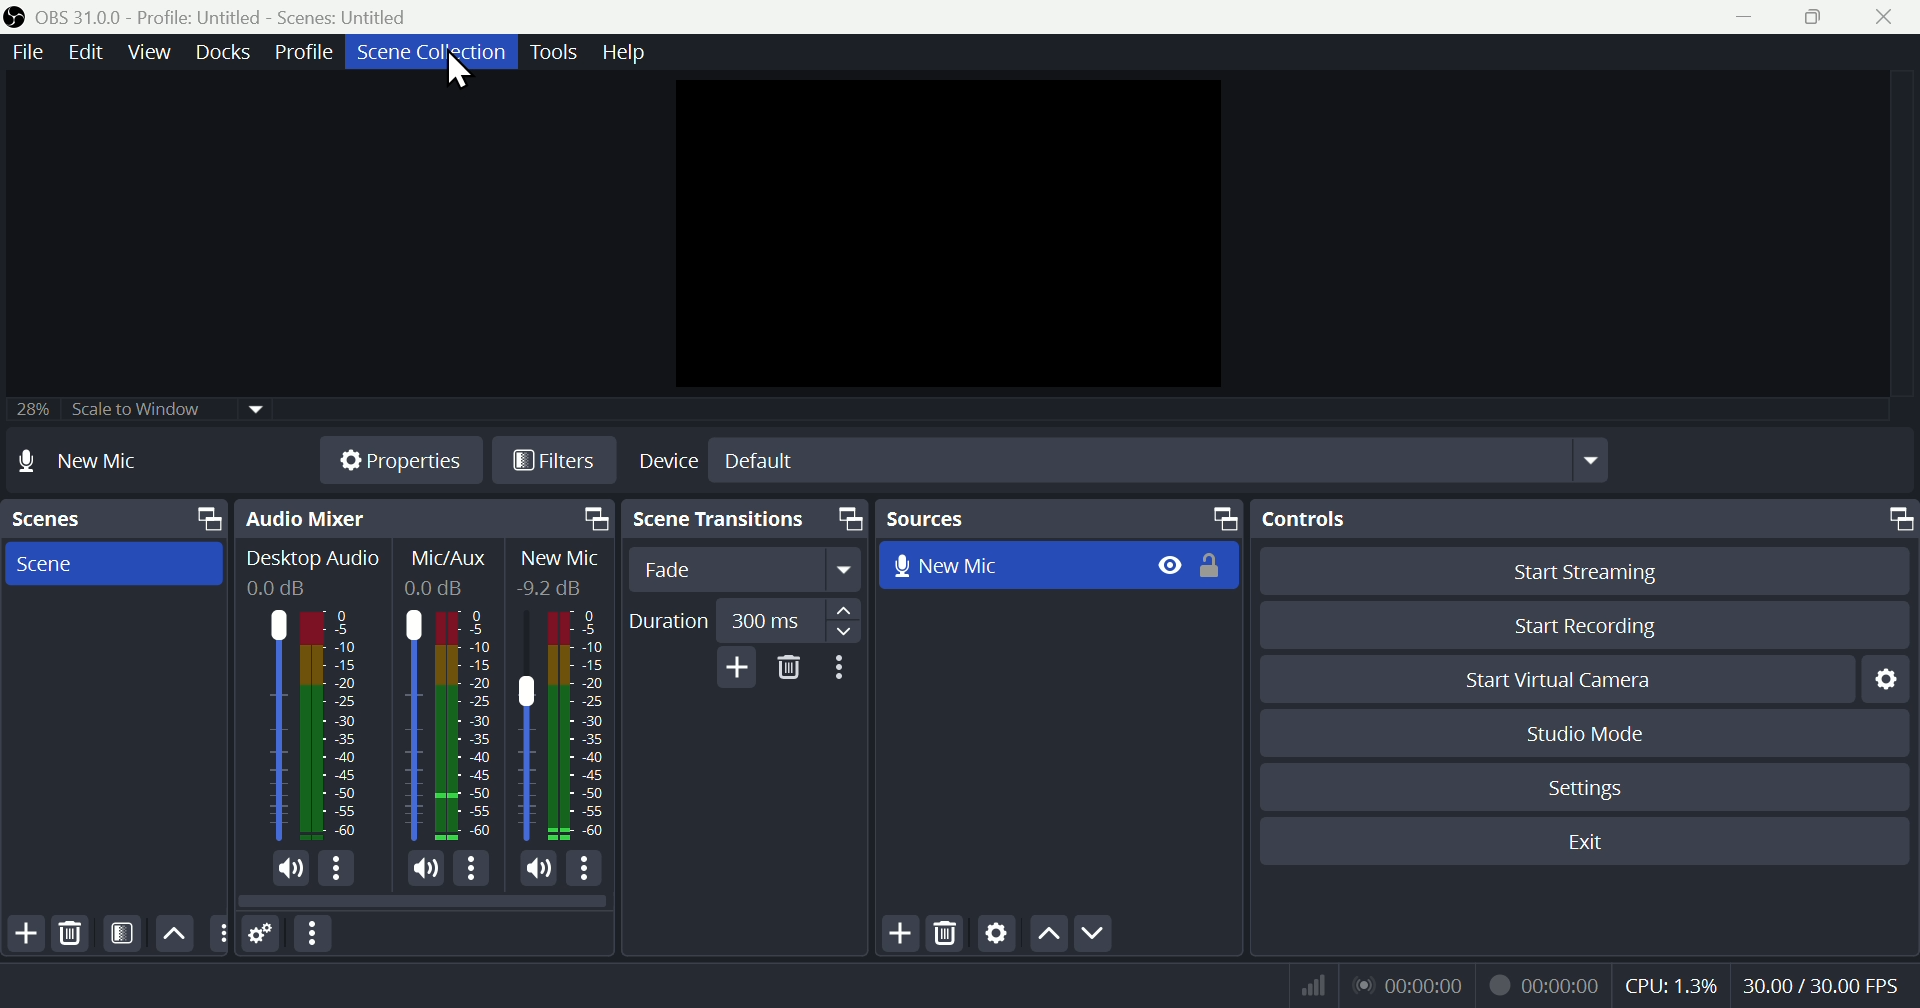 The height and width of the screenshot is (1008, 1920). What do you see at coordinates (747, 516) in the screenshot?
I see `scene Transitions` at bounding box center [747, 516].